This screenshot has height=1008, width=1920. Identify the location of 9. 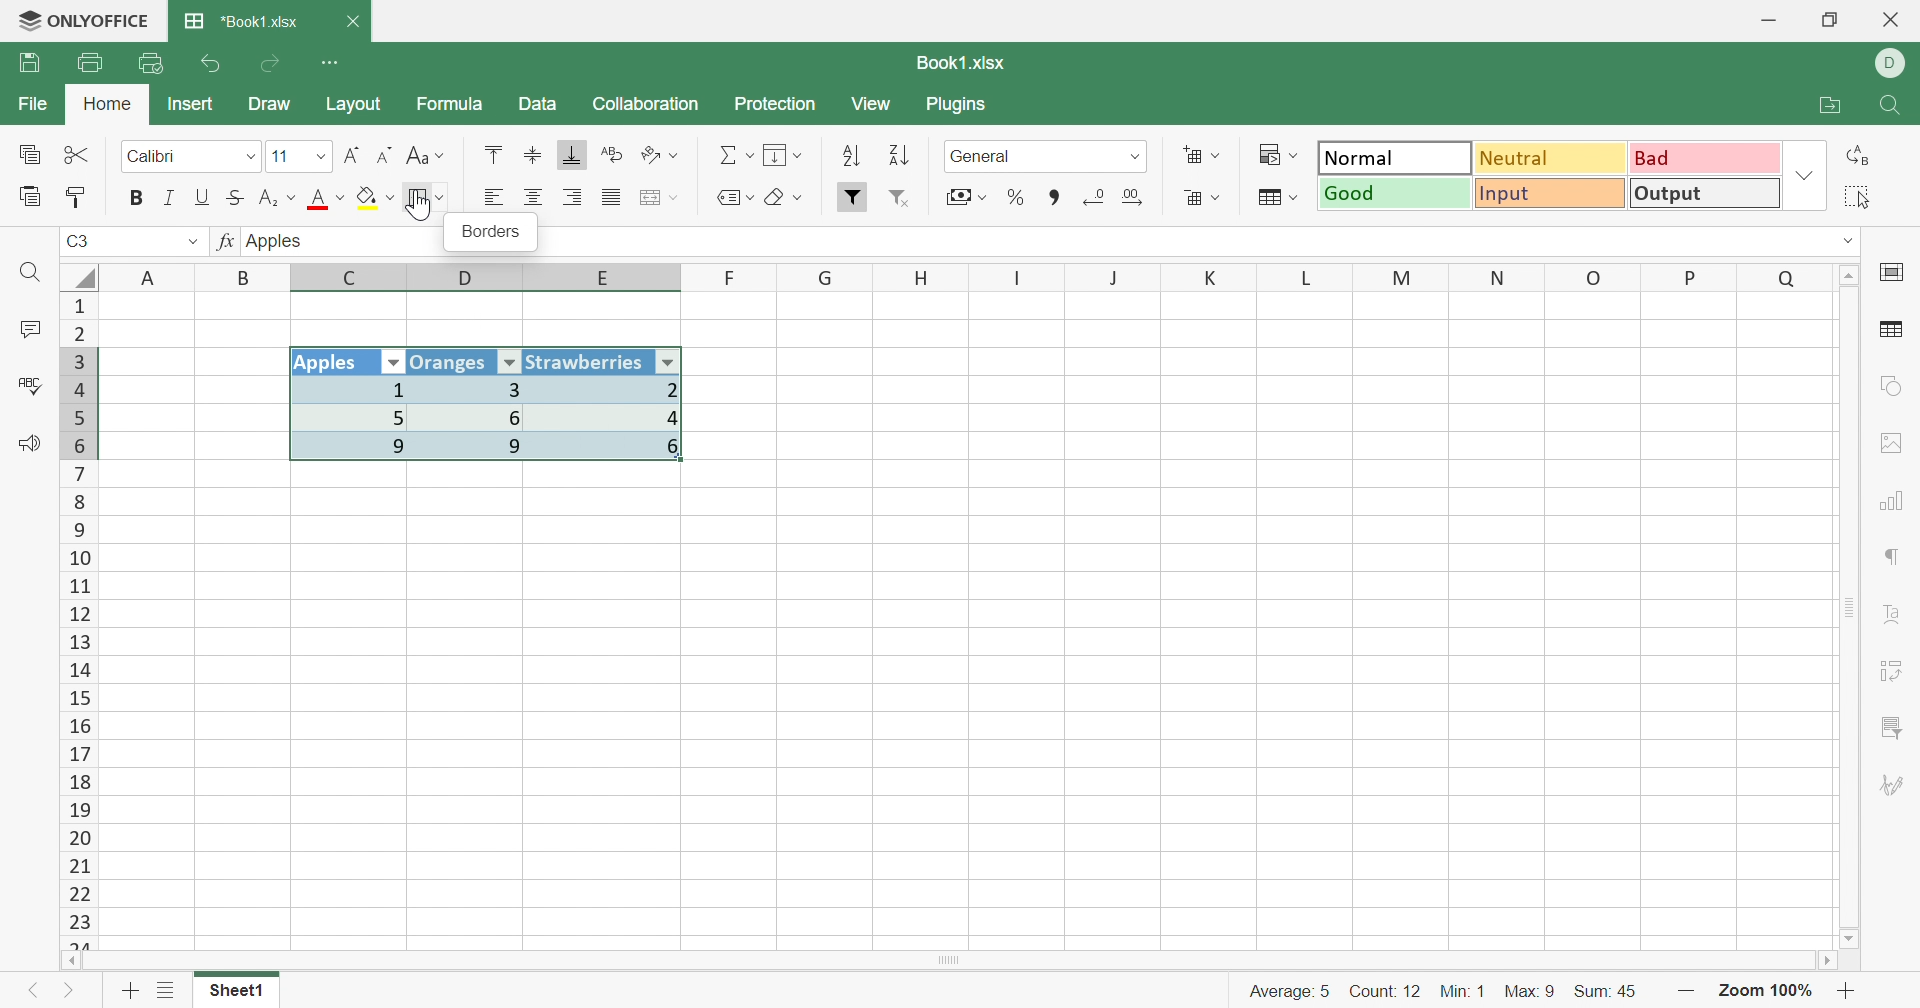
(479, 448).